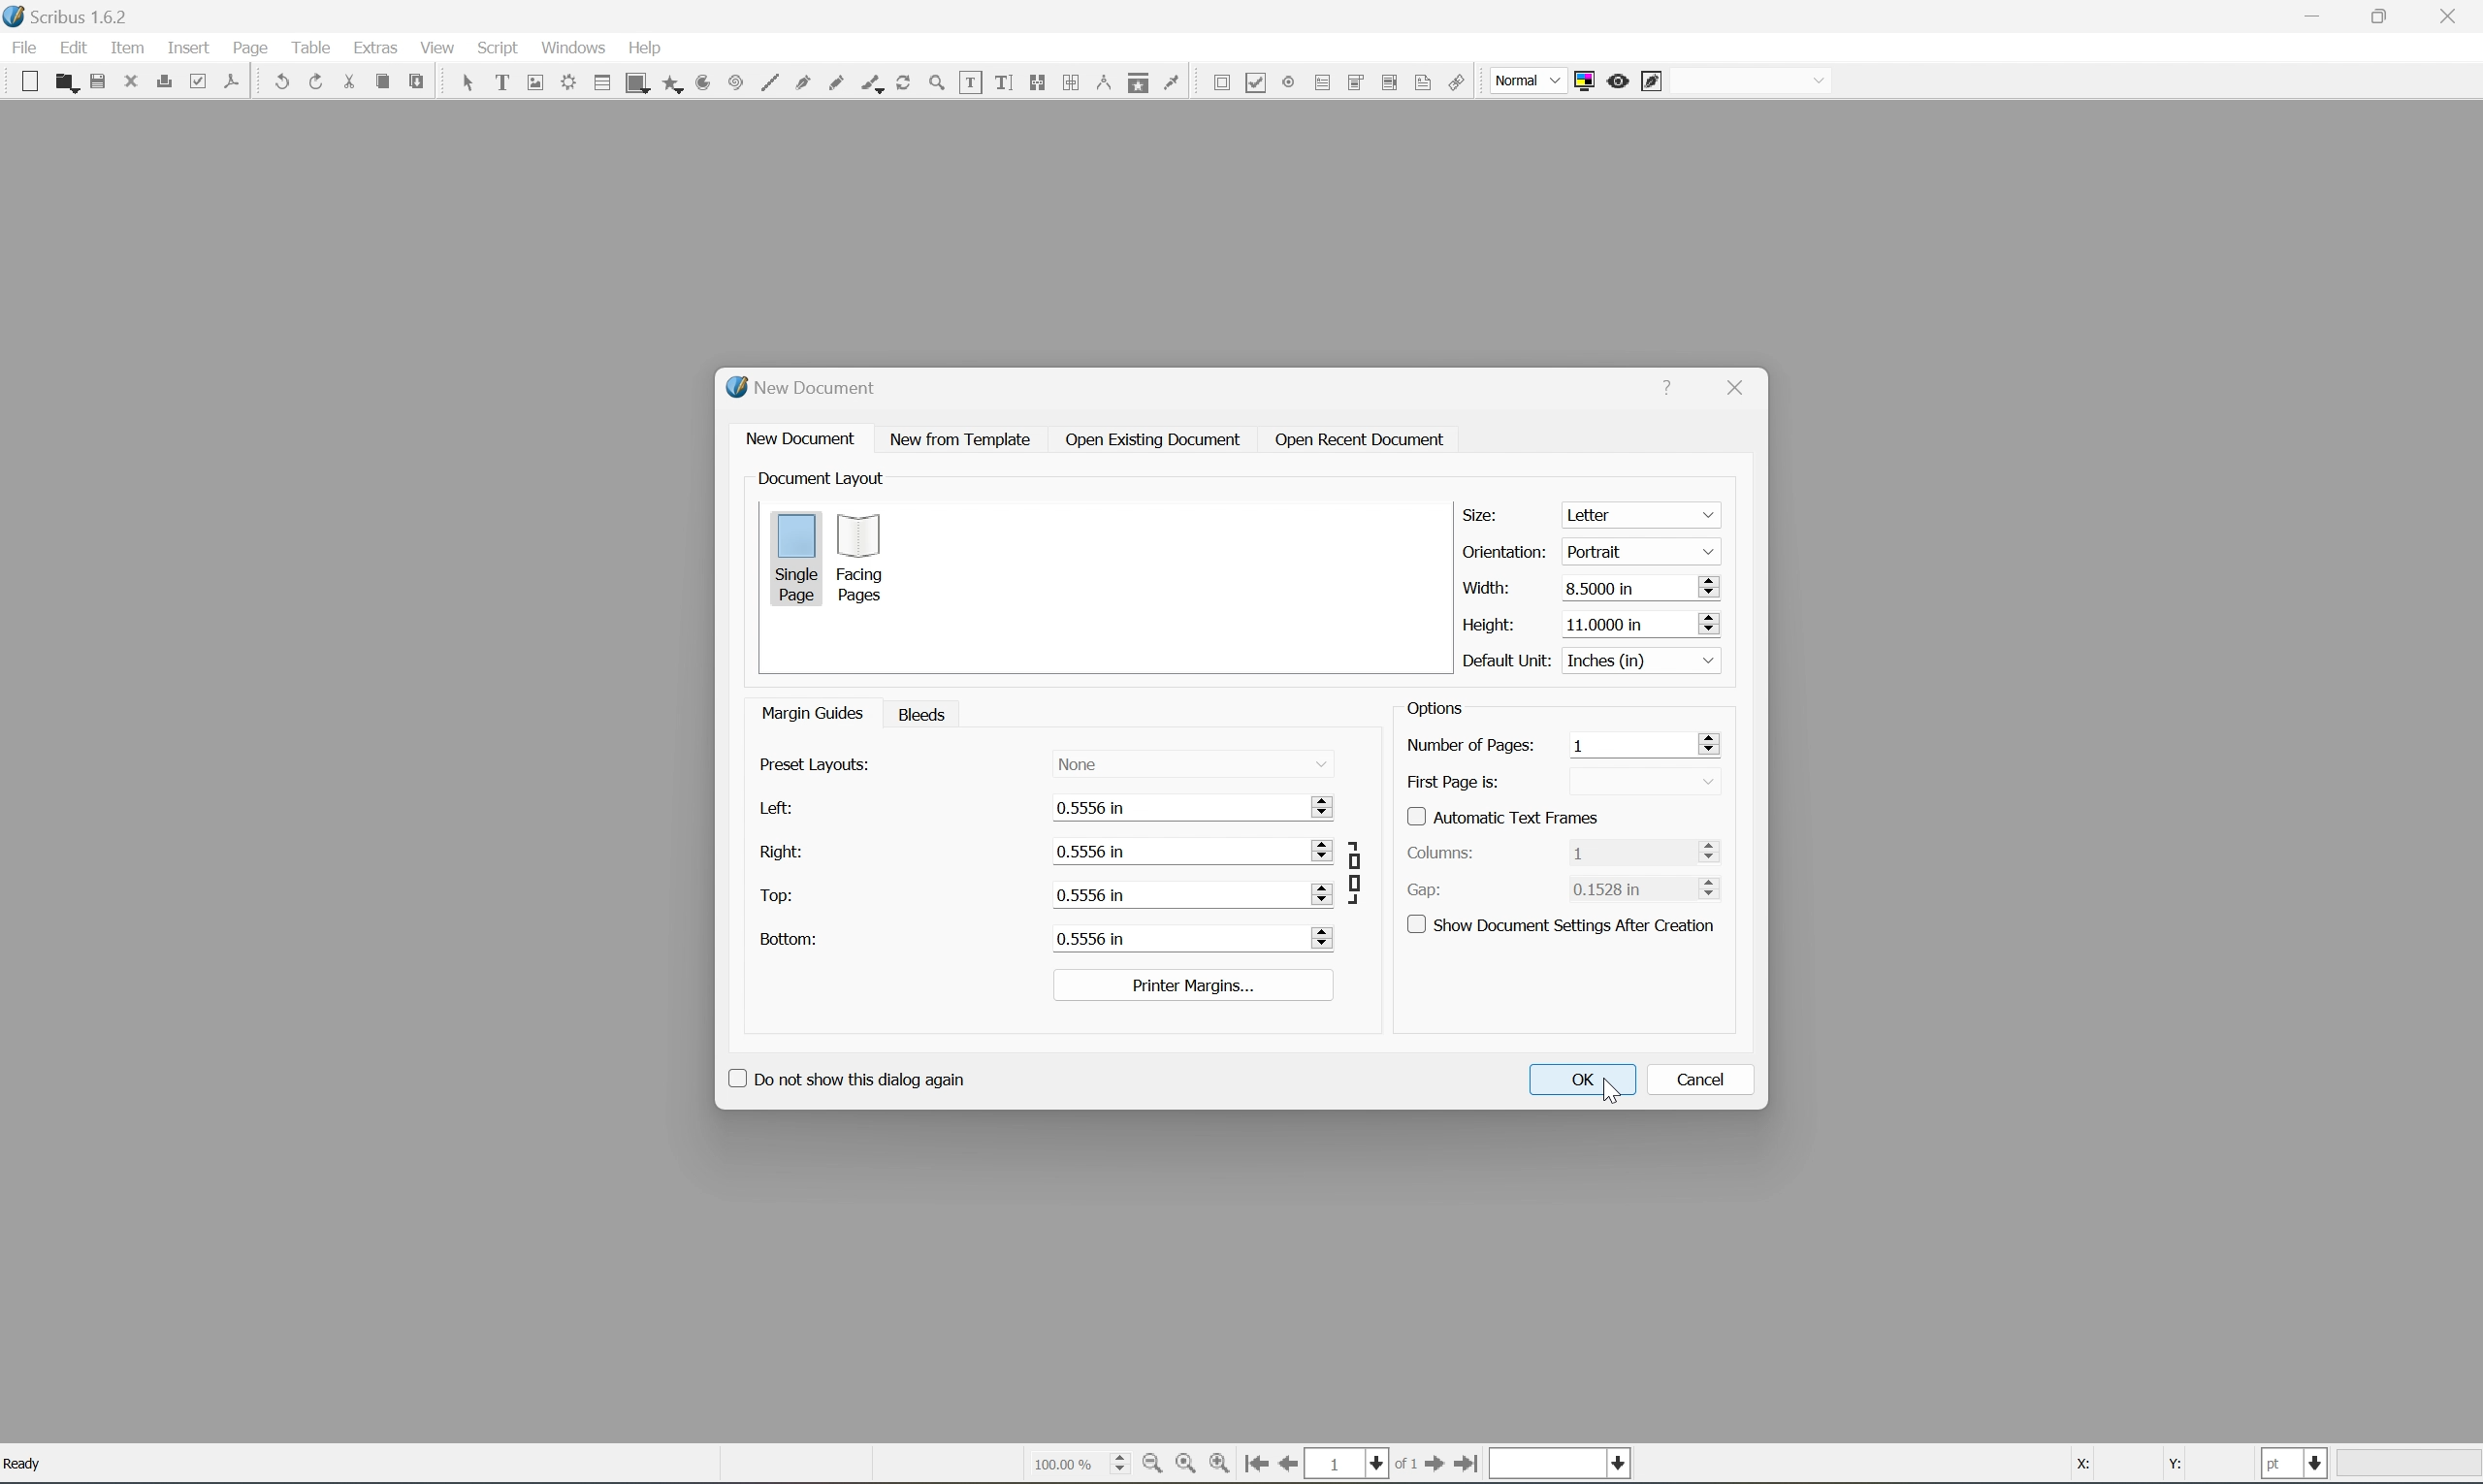 The width and height of the screenshot is (2483, 1484). I want to click on help, so click(648, 49).